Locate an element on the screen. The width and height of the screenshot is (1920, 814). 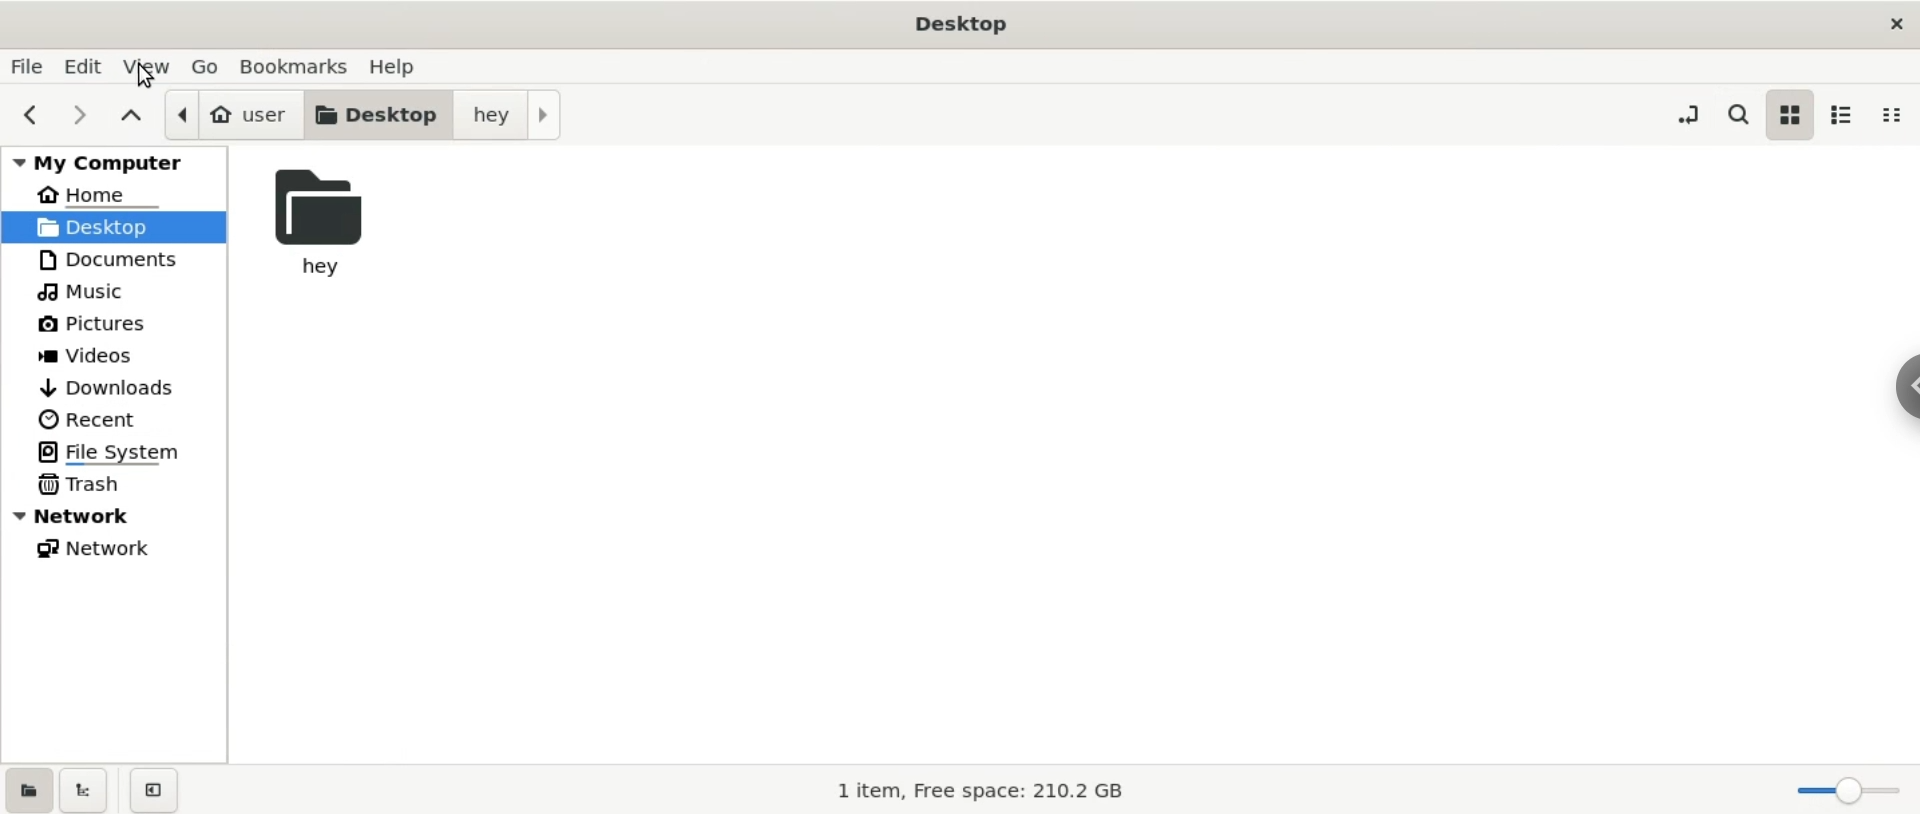
close sidebar is located at coordinates (162, 787).